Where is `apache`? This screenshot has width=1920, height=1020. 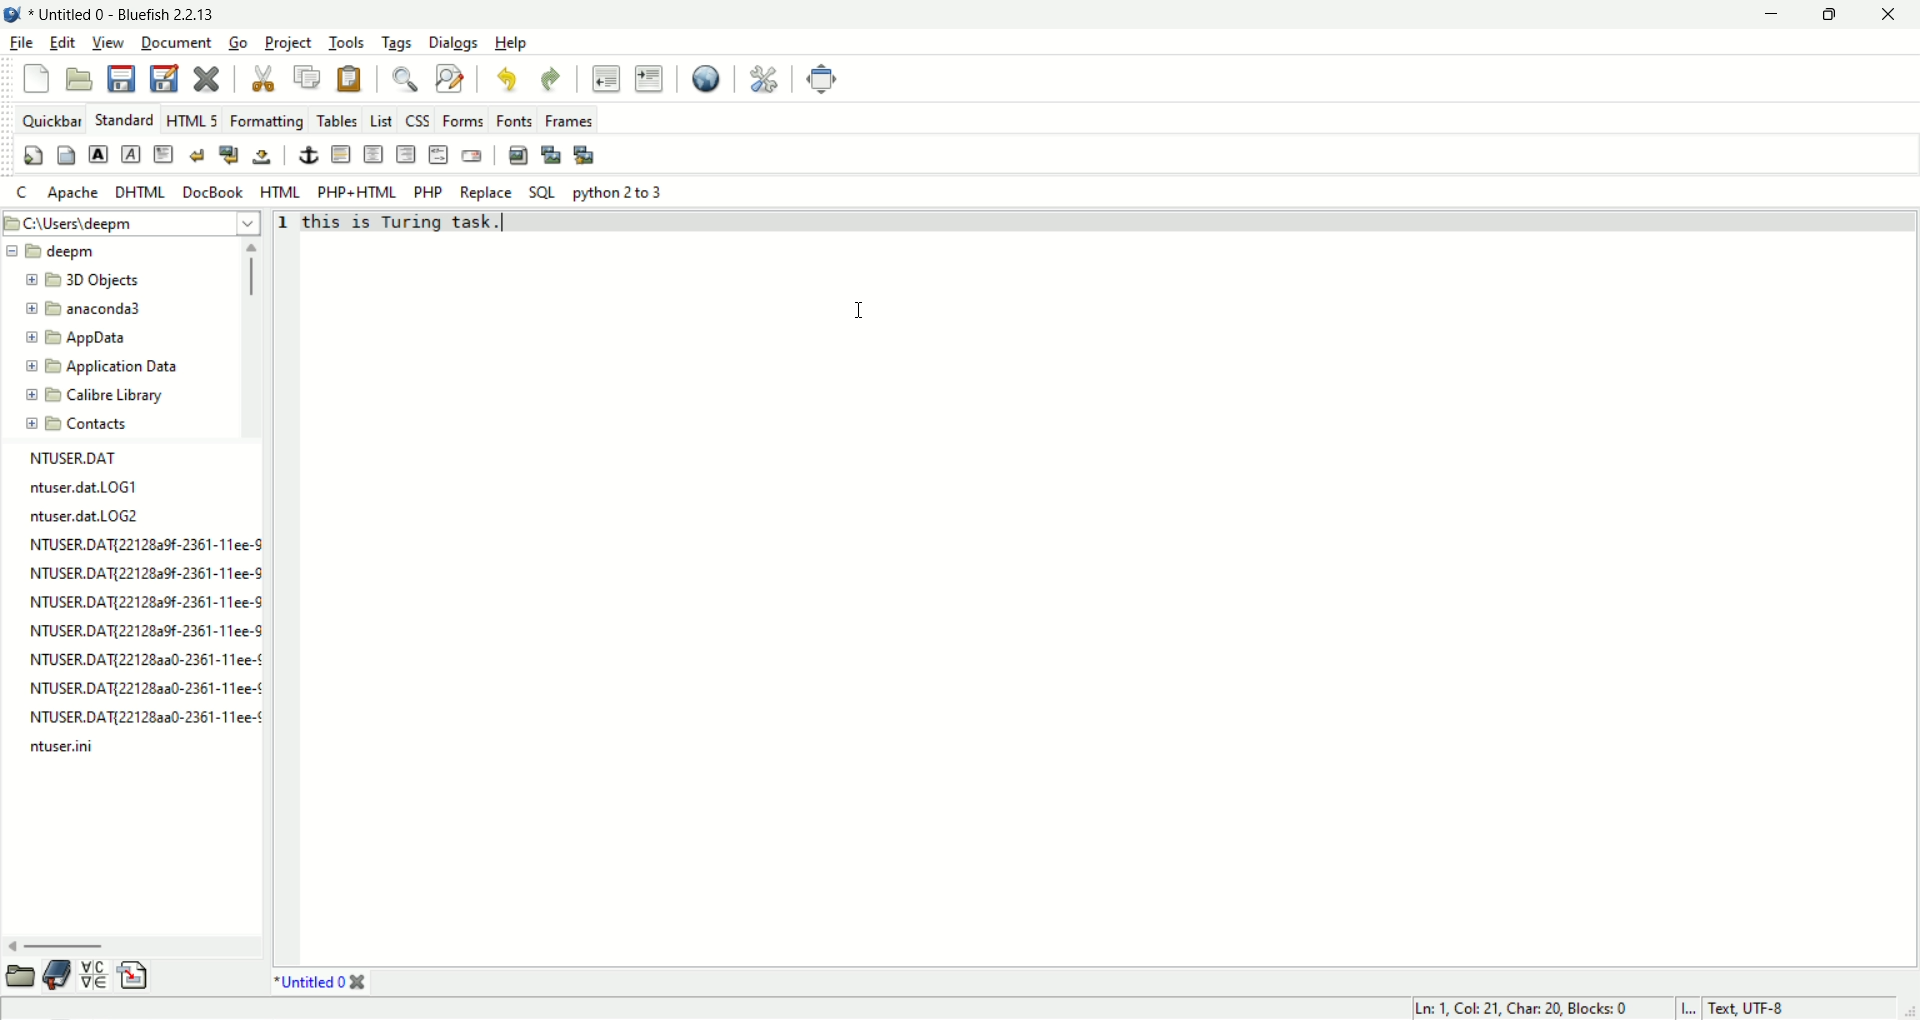 apache is located at coordinates (74, 192).